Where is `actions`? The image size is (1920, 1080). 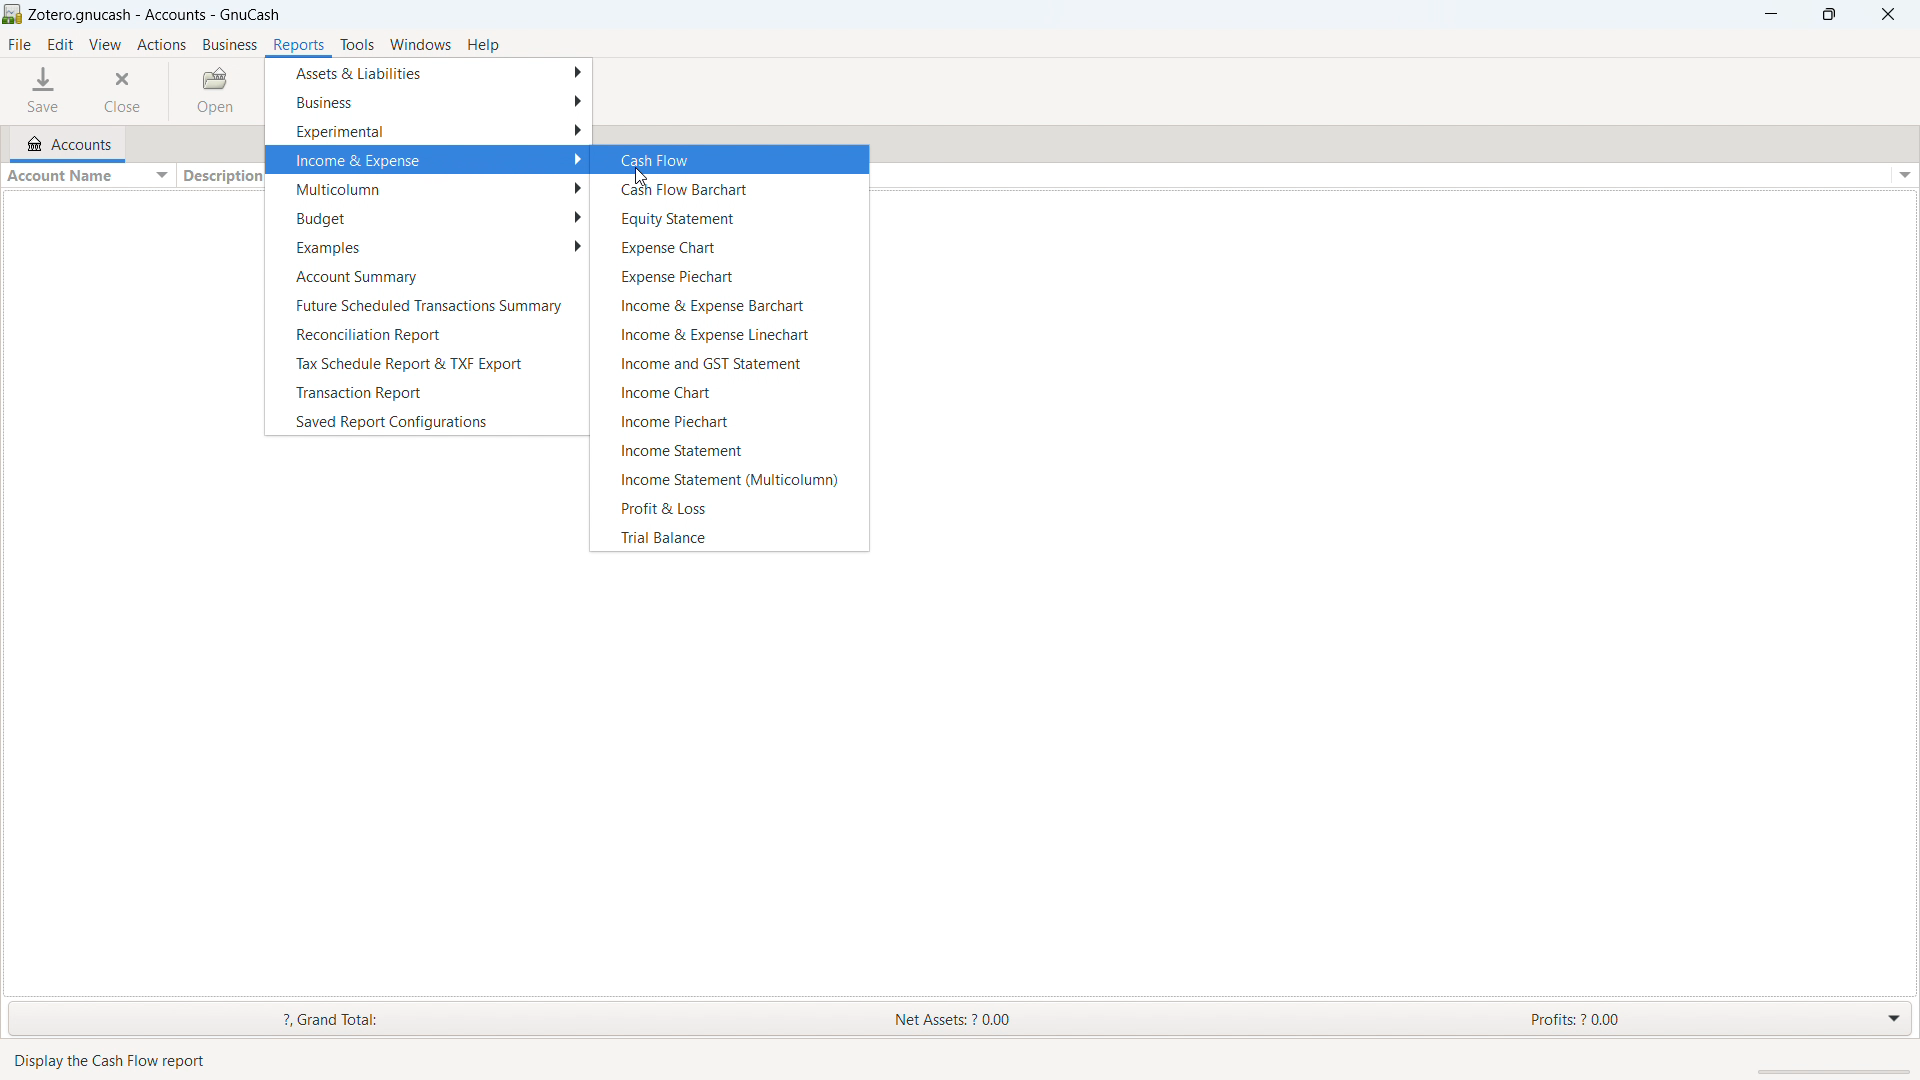 actions is located at coordinates (162, 45).